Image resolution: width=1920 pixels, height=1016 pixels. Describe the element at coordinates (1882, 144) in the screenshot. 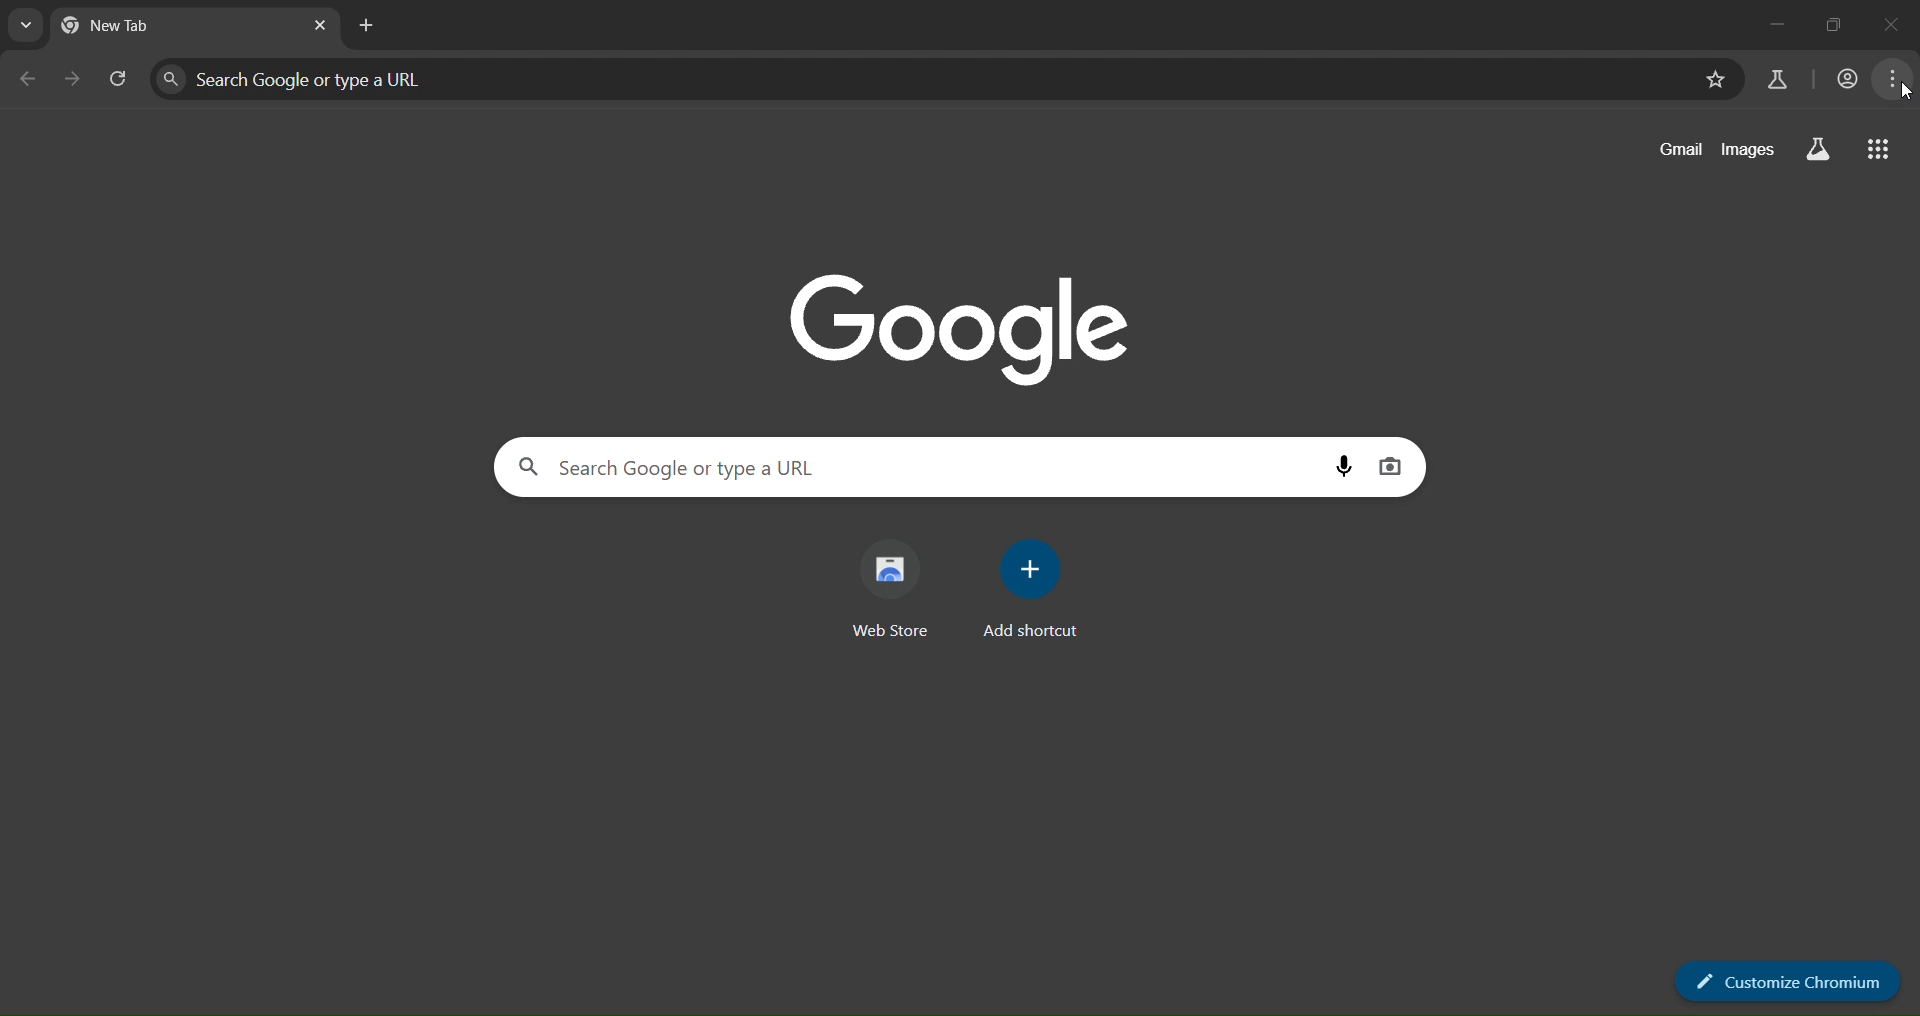

I see `google apps` at that location.